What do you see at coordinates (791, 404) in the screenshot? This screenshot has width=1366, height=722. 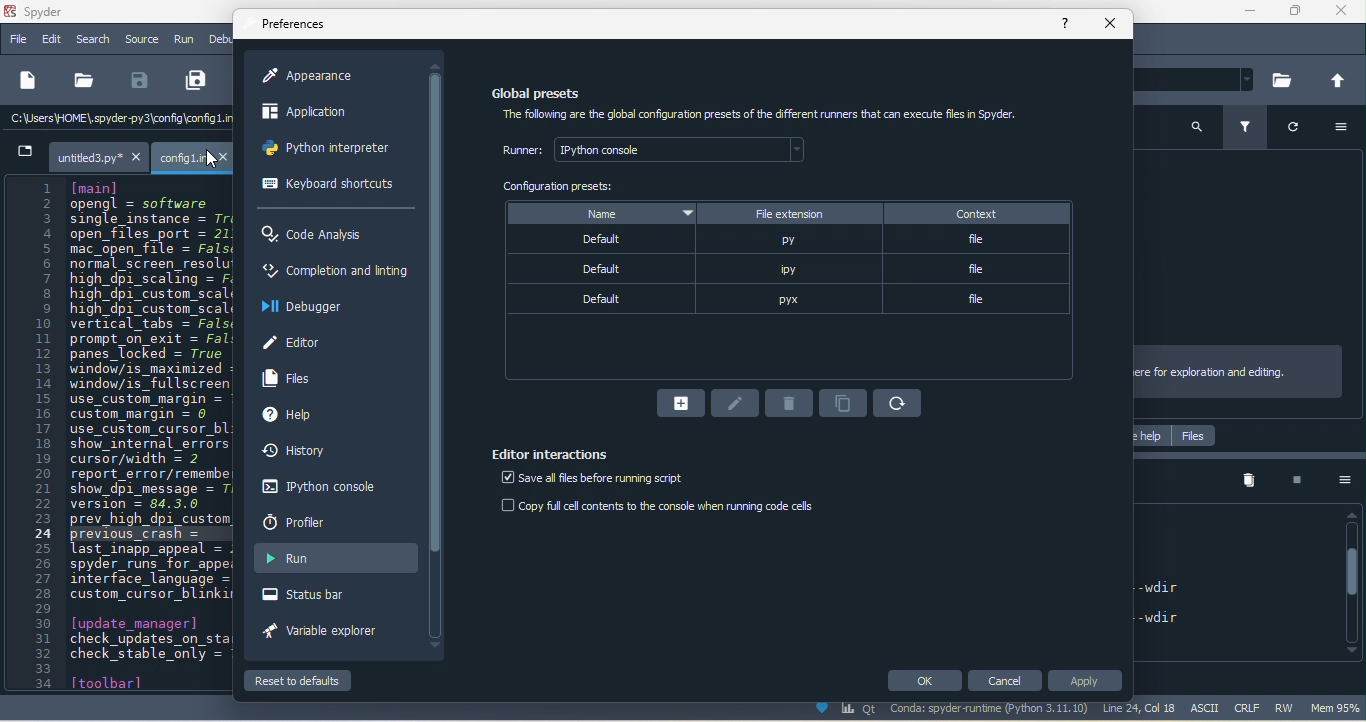 I see `delete` at bounding box center [791, 404].